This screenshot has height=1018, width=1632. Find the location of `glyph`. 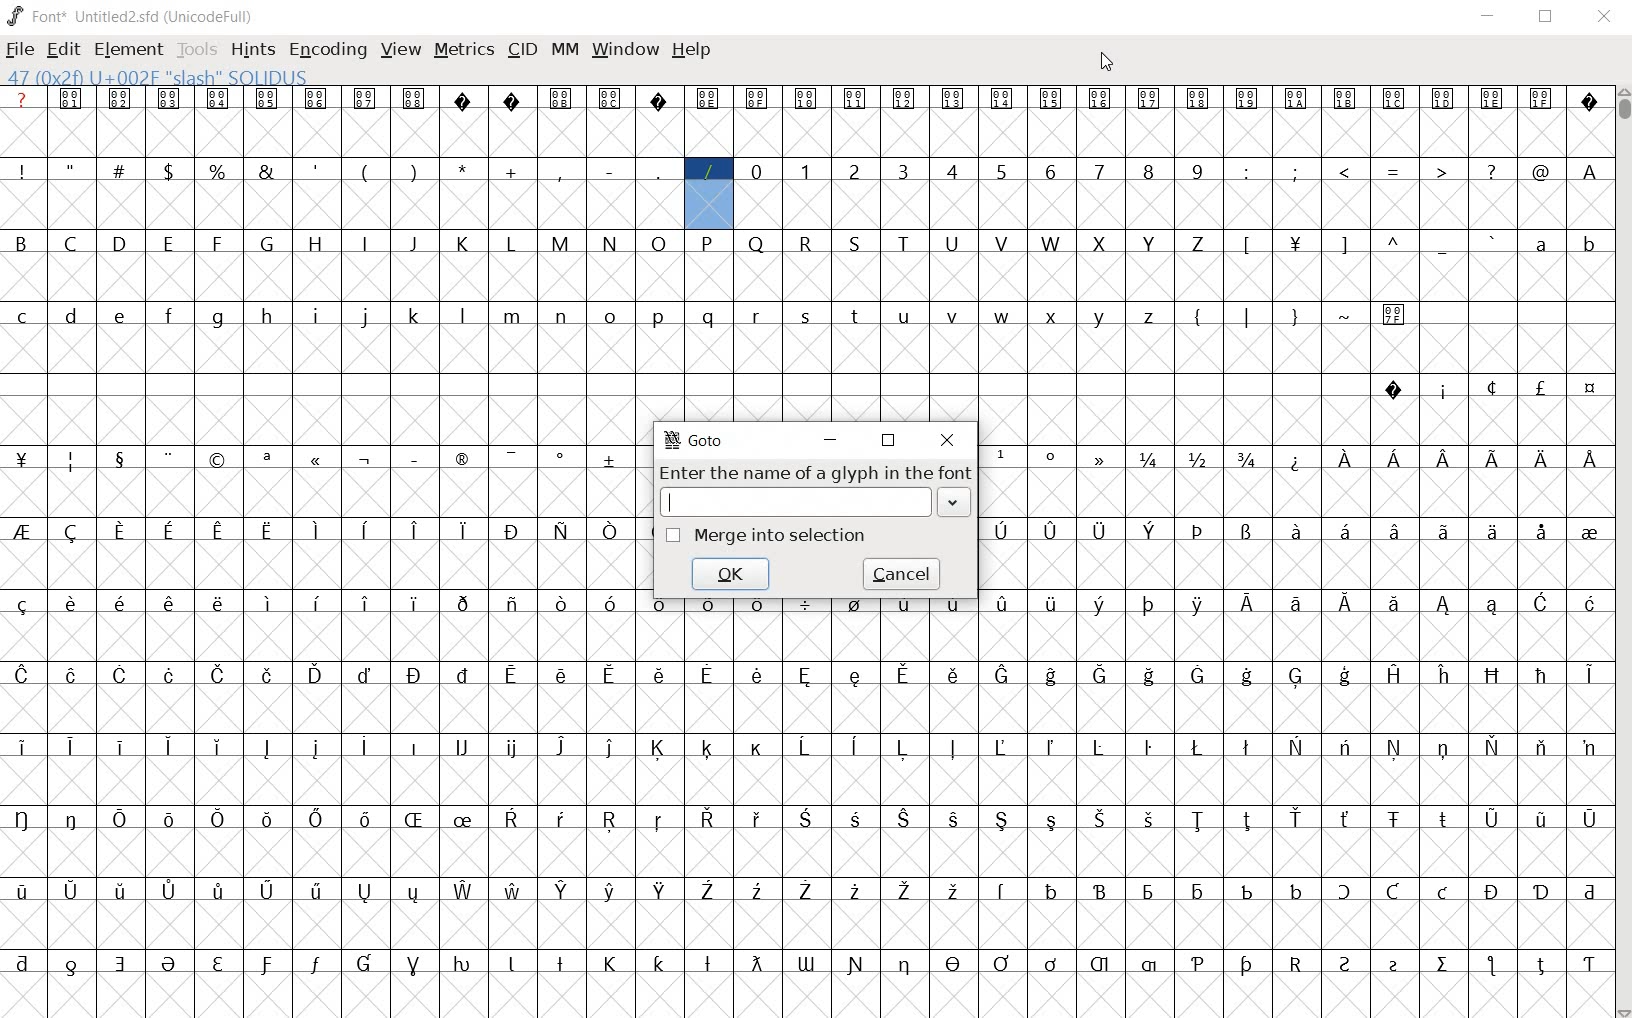

glyph is located at coordinates (1395, 173).